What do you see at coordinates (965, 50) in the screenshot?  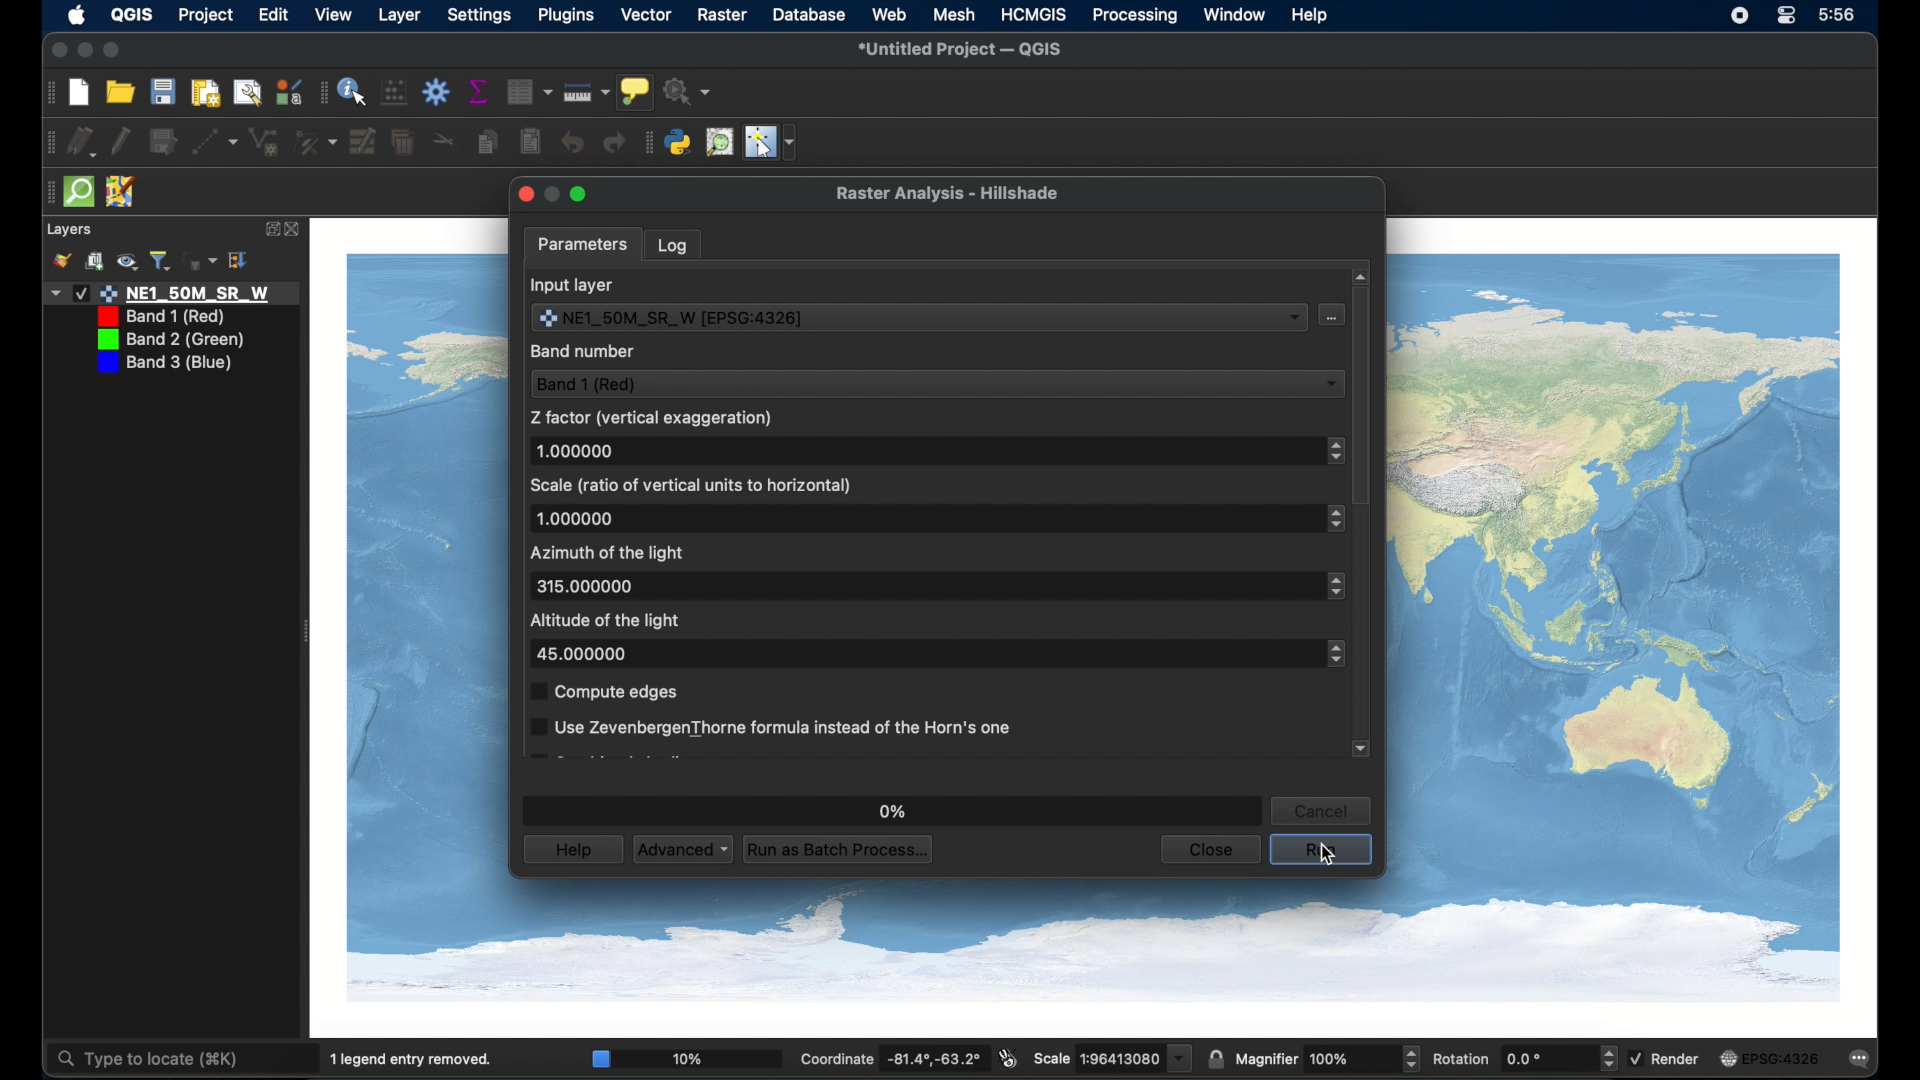 I see `untitled project - QGIS` at bounding box center [965, 50].